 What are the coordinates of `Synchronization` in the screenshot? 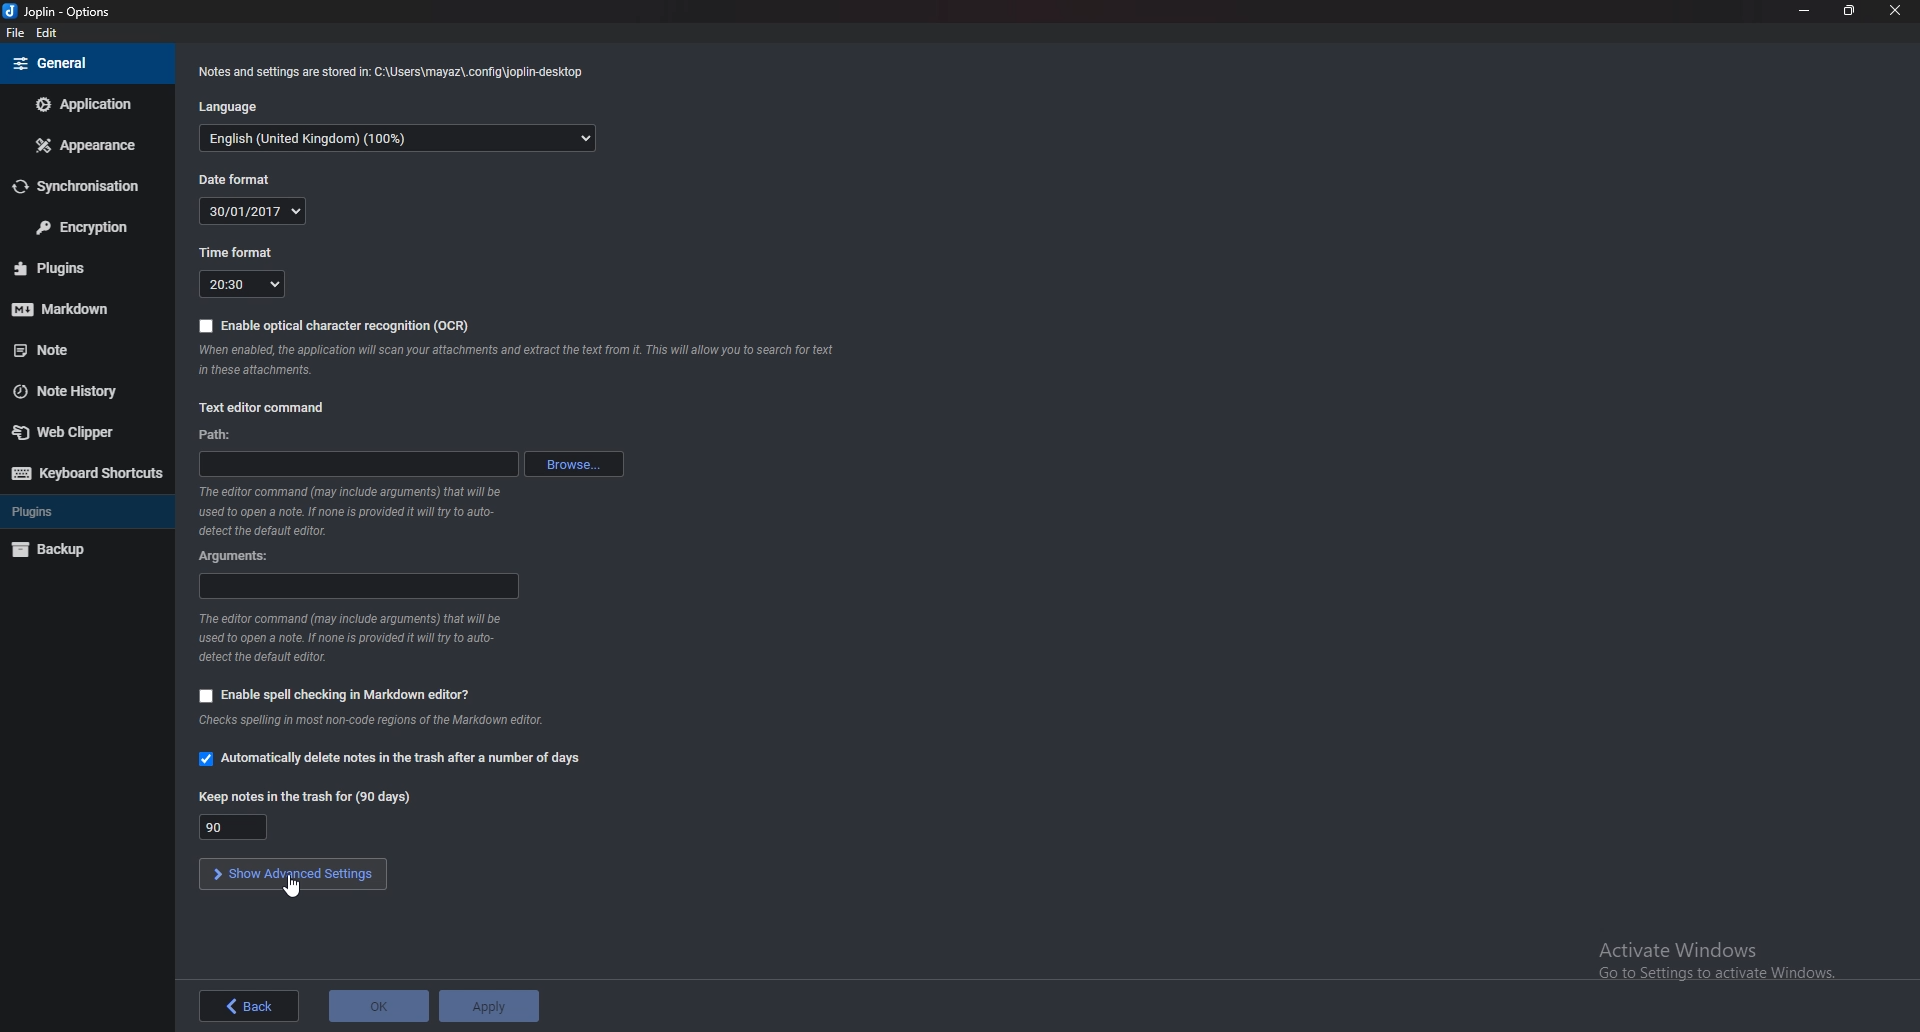 It's located at (83, 186).